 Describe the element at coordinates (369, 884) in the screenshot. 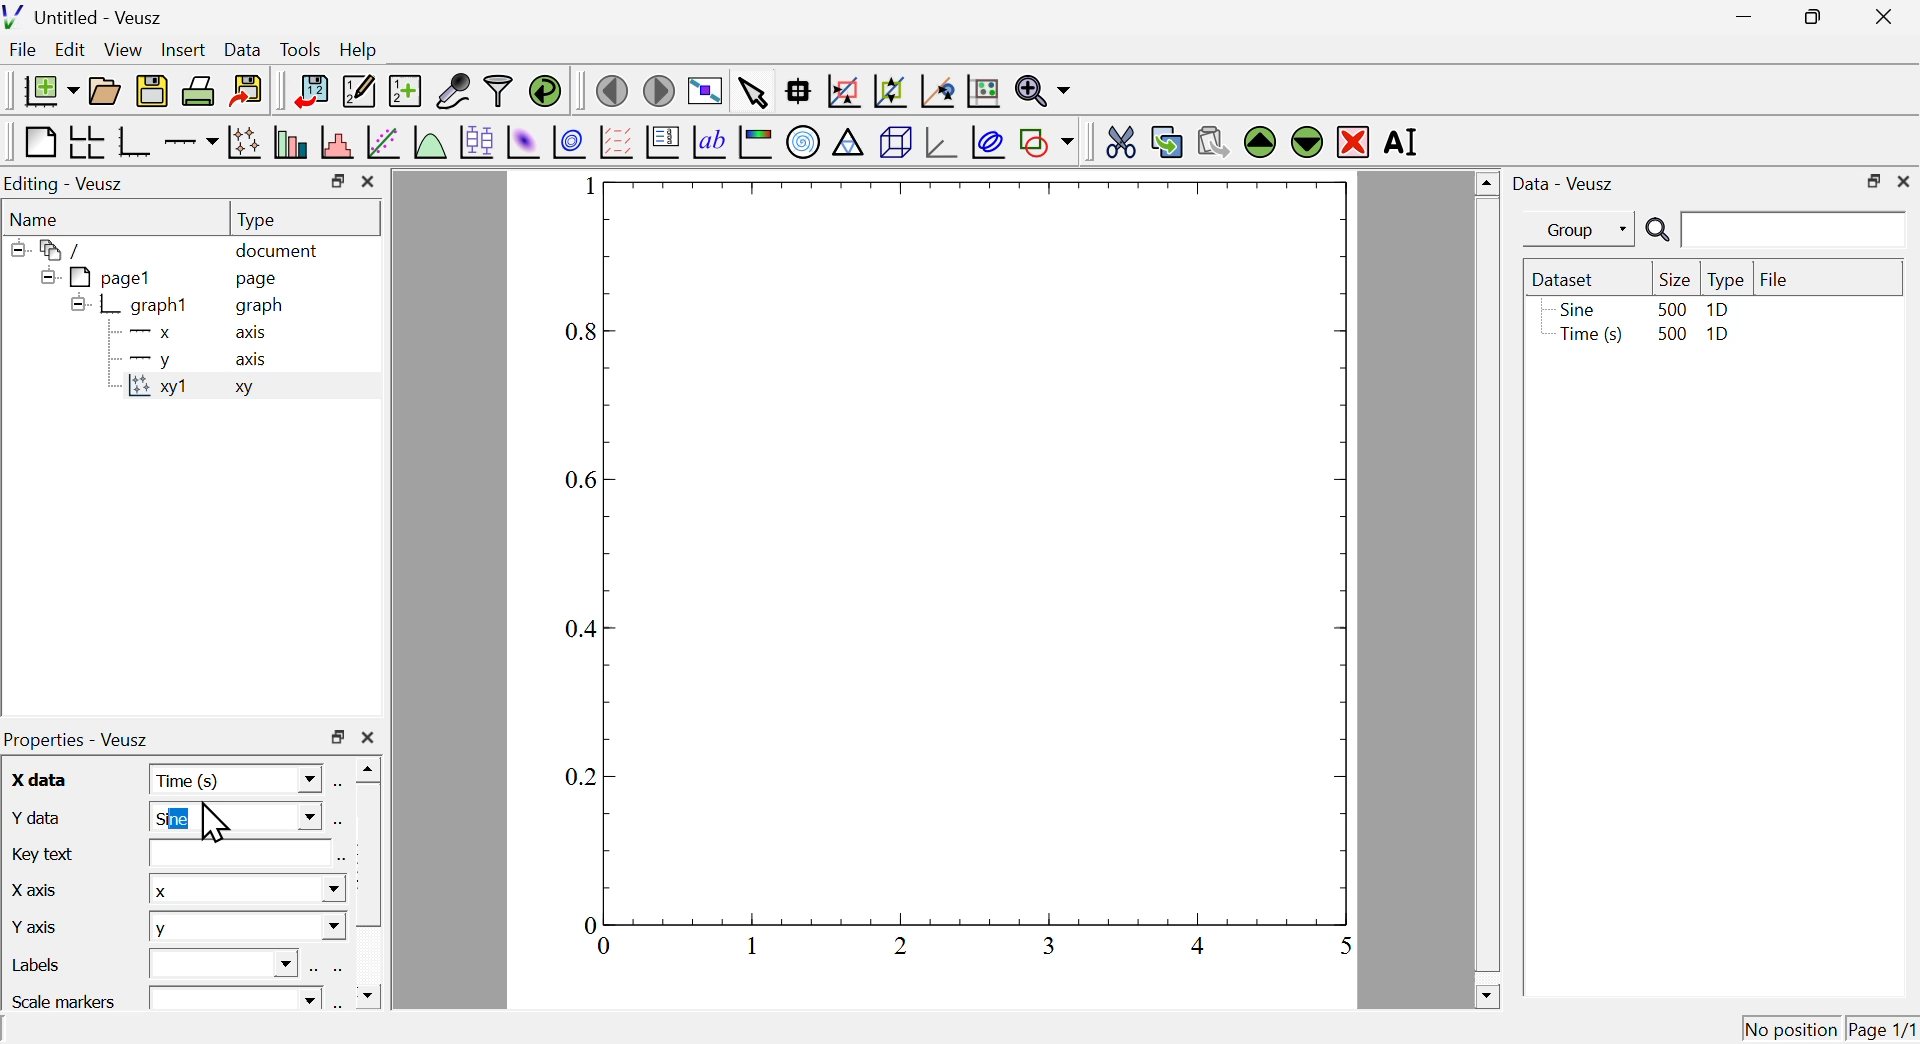

I see `scrollbar` at that location.